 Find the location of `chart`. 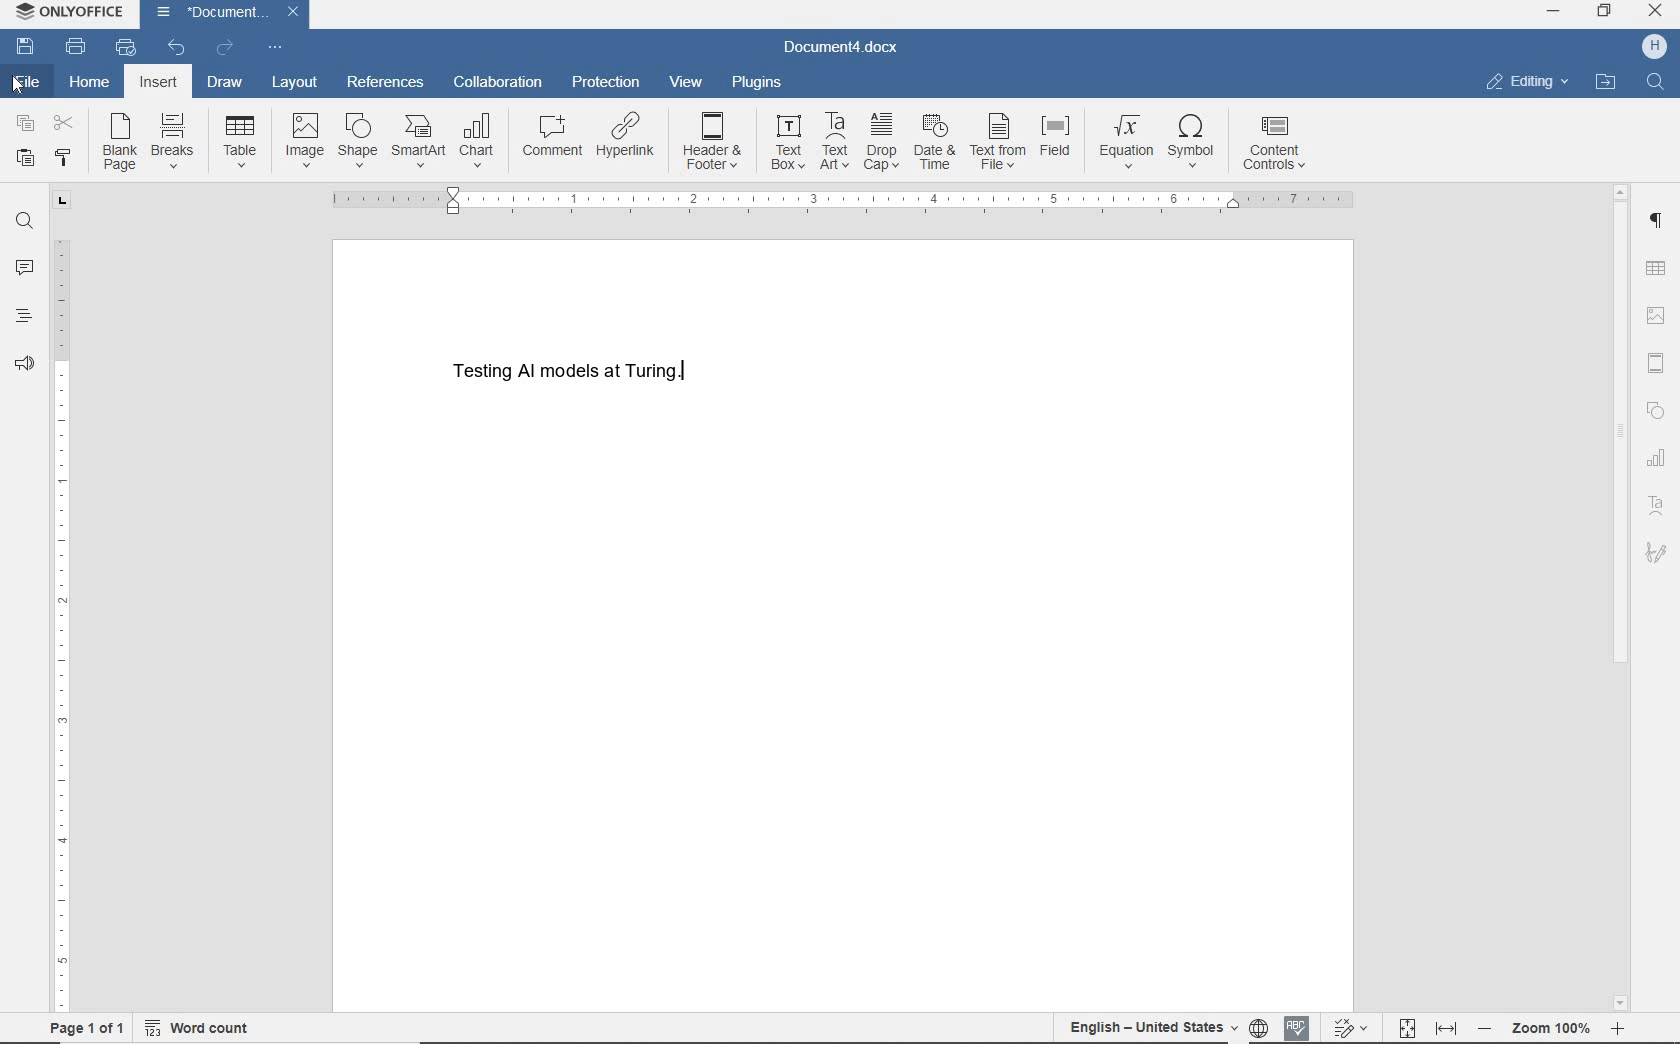

chart is located at coordinates (478, 141).